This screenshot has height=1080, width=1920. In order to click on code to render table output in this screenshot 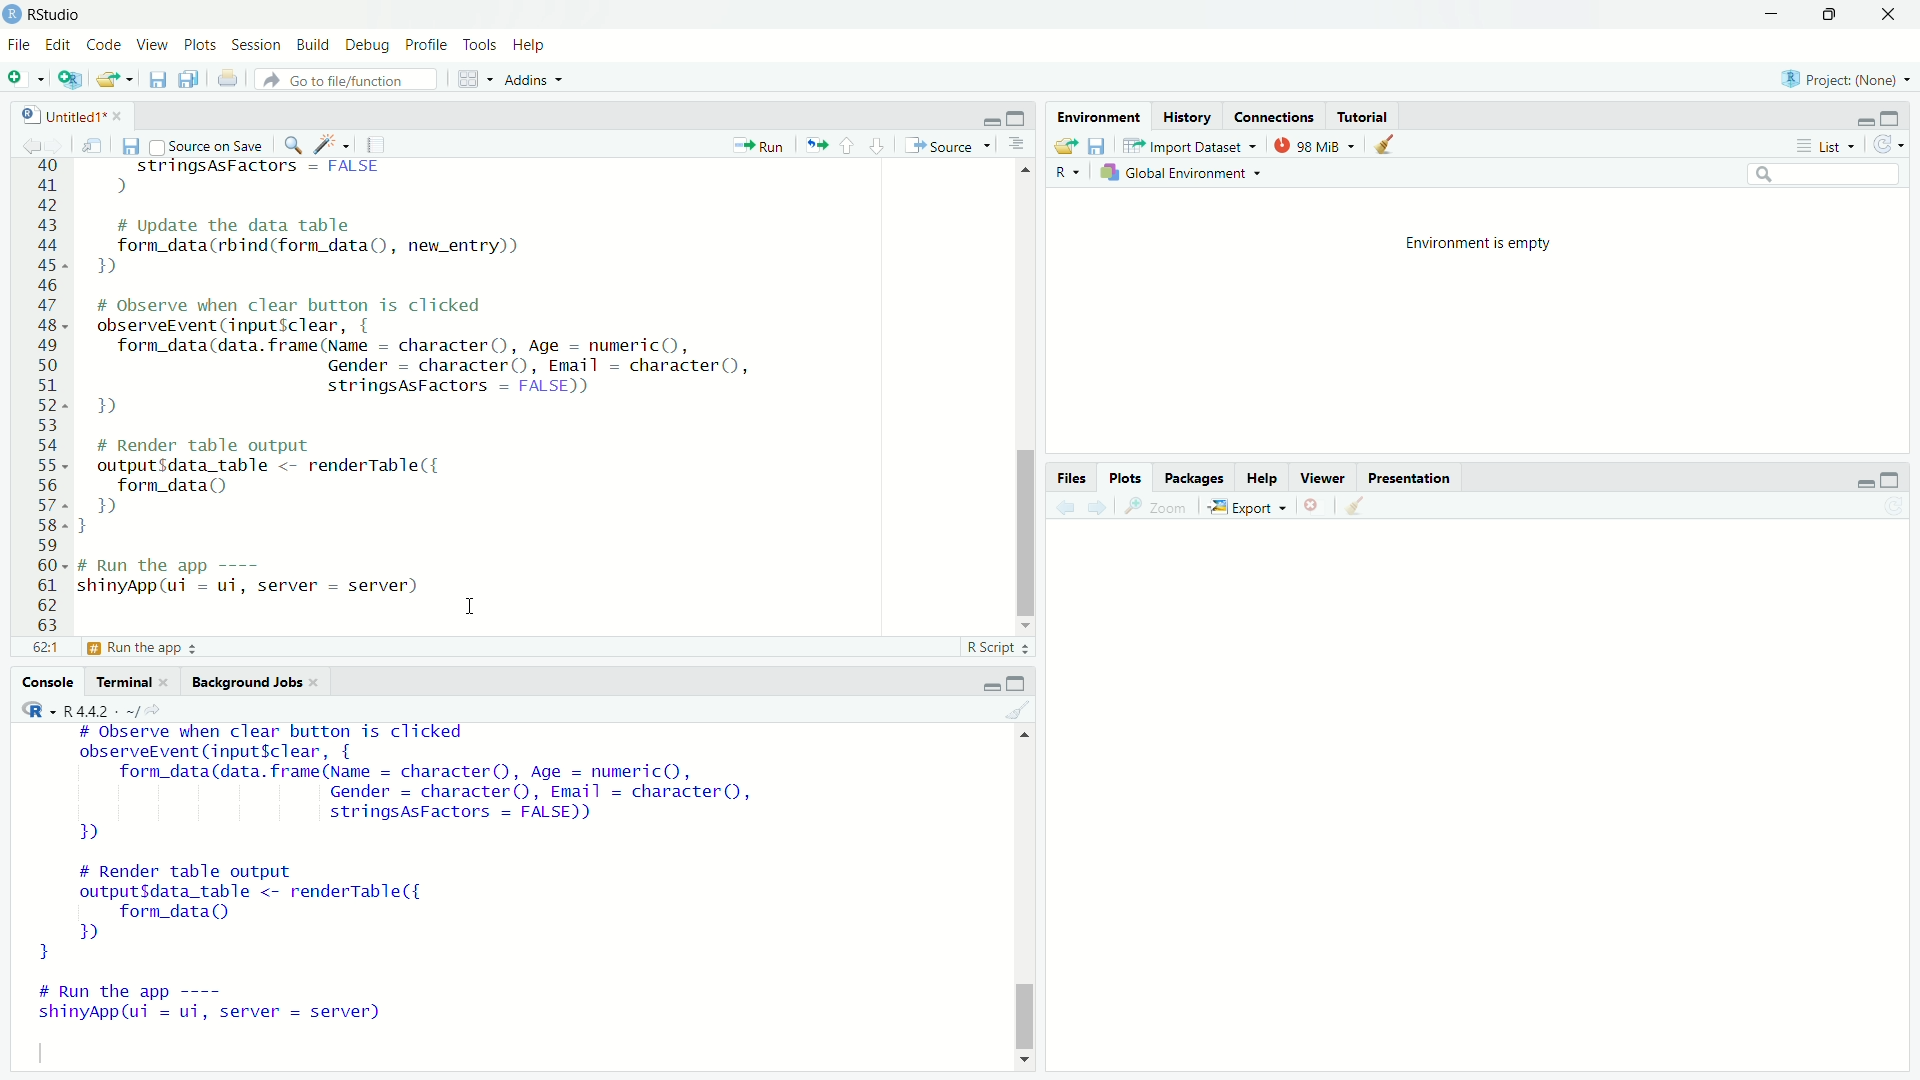, I will do `click(302, 484)`.